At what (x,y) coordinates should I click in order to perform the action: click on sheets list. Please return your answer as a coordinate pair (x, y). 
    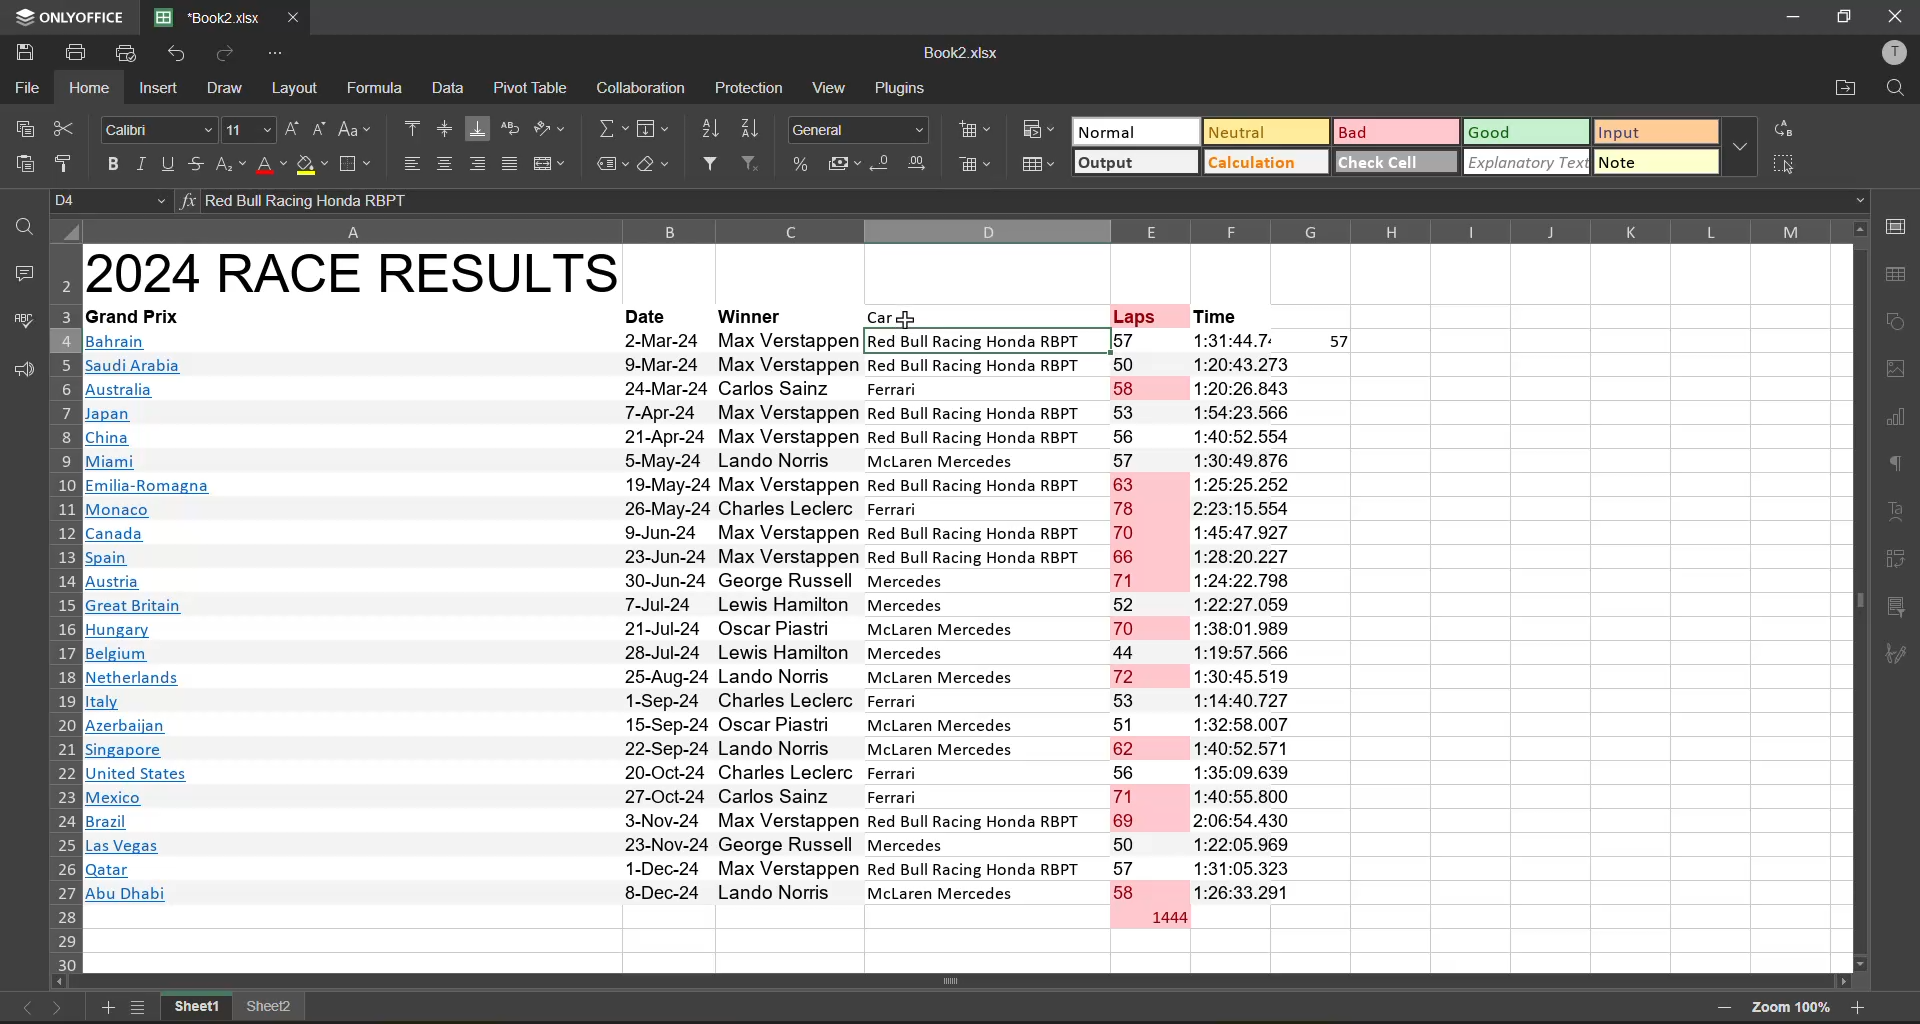
    Looking at the image, I should click on (140, 1009).